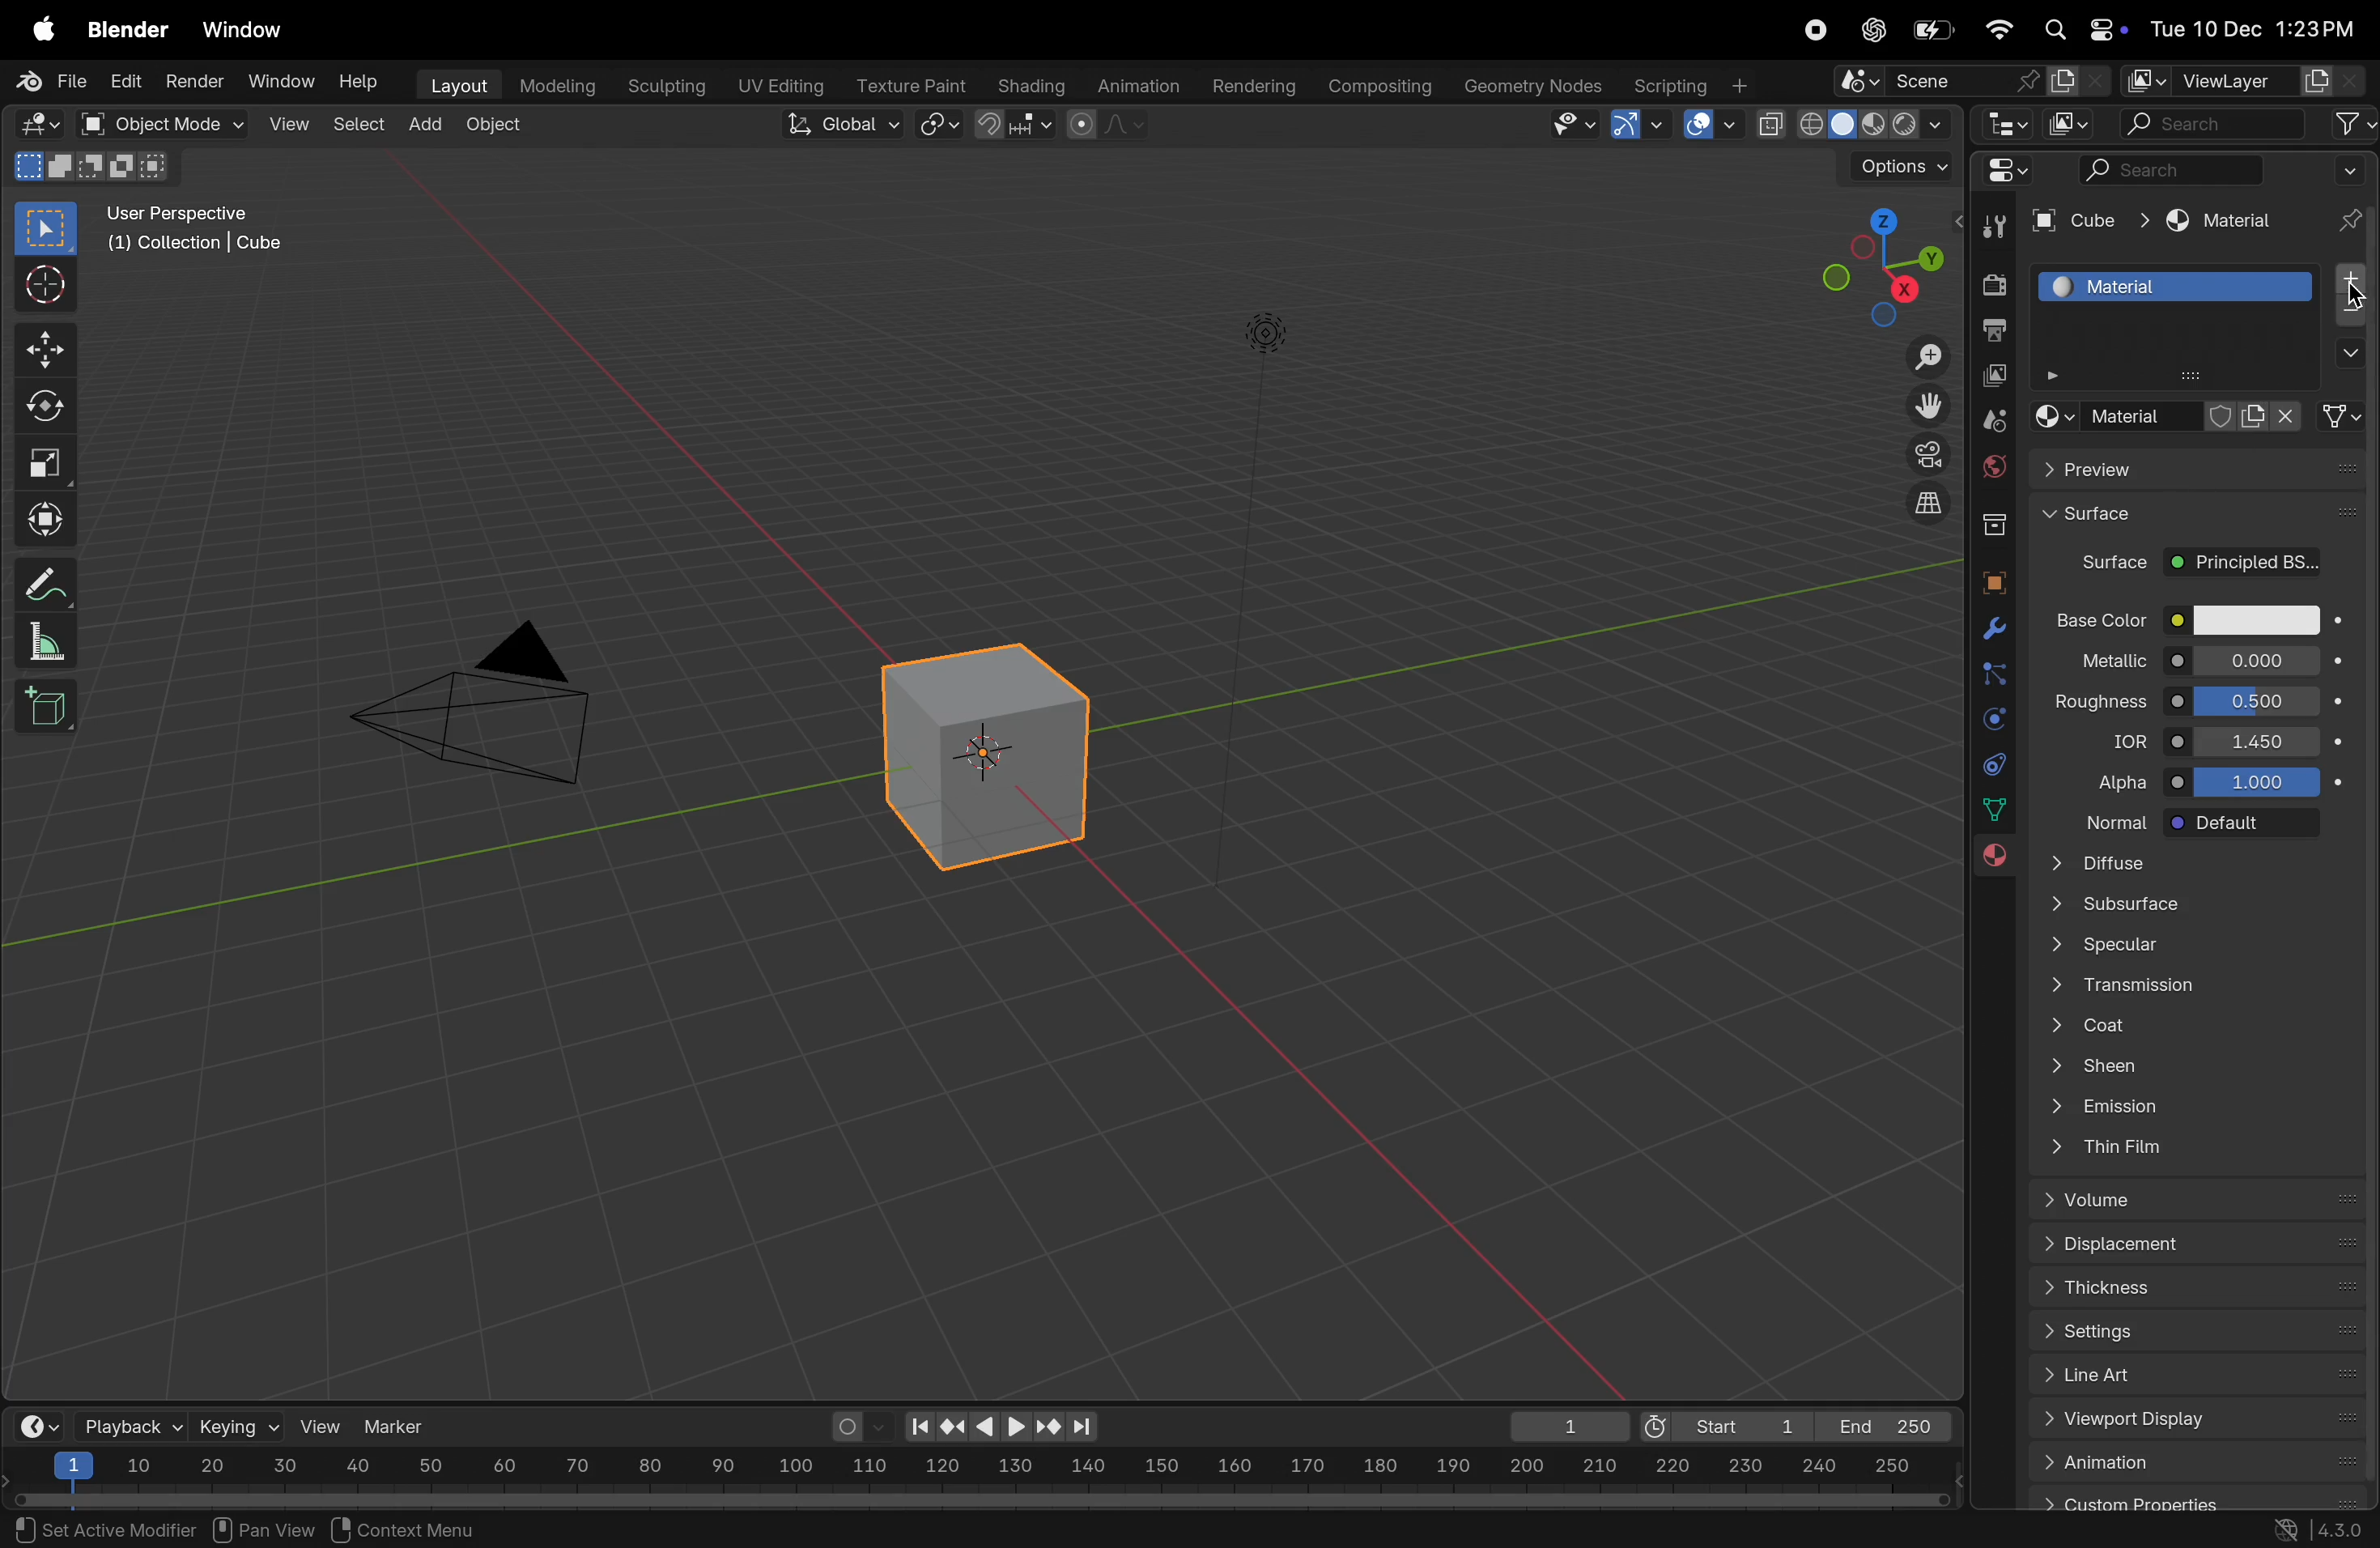 The width and height of the screenshot is (2380, 1548). I want to click on transform point, so click(1016, 125).